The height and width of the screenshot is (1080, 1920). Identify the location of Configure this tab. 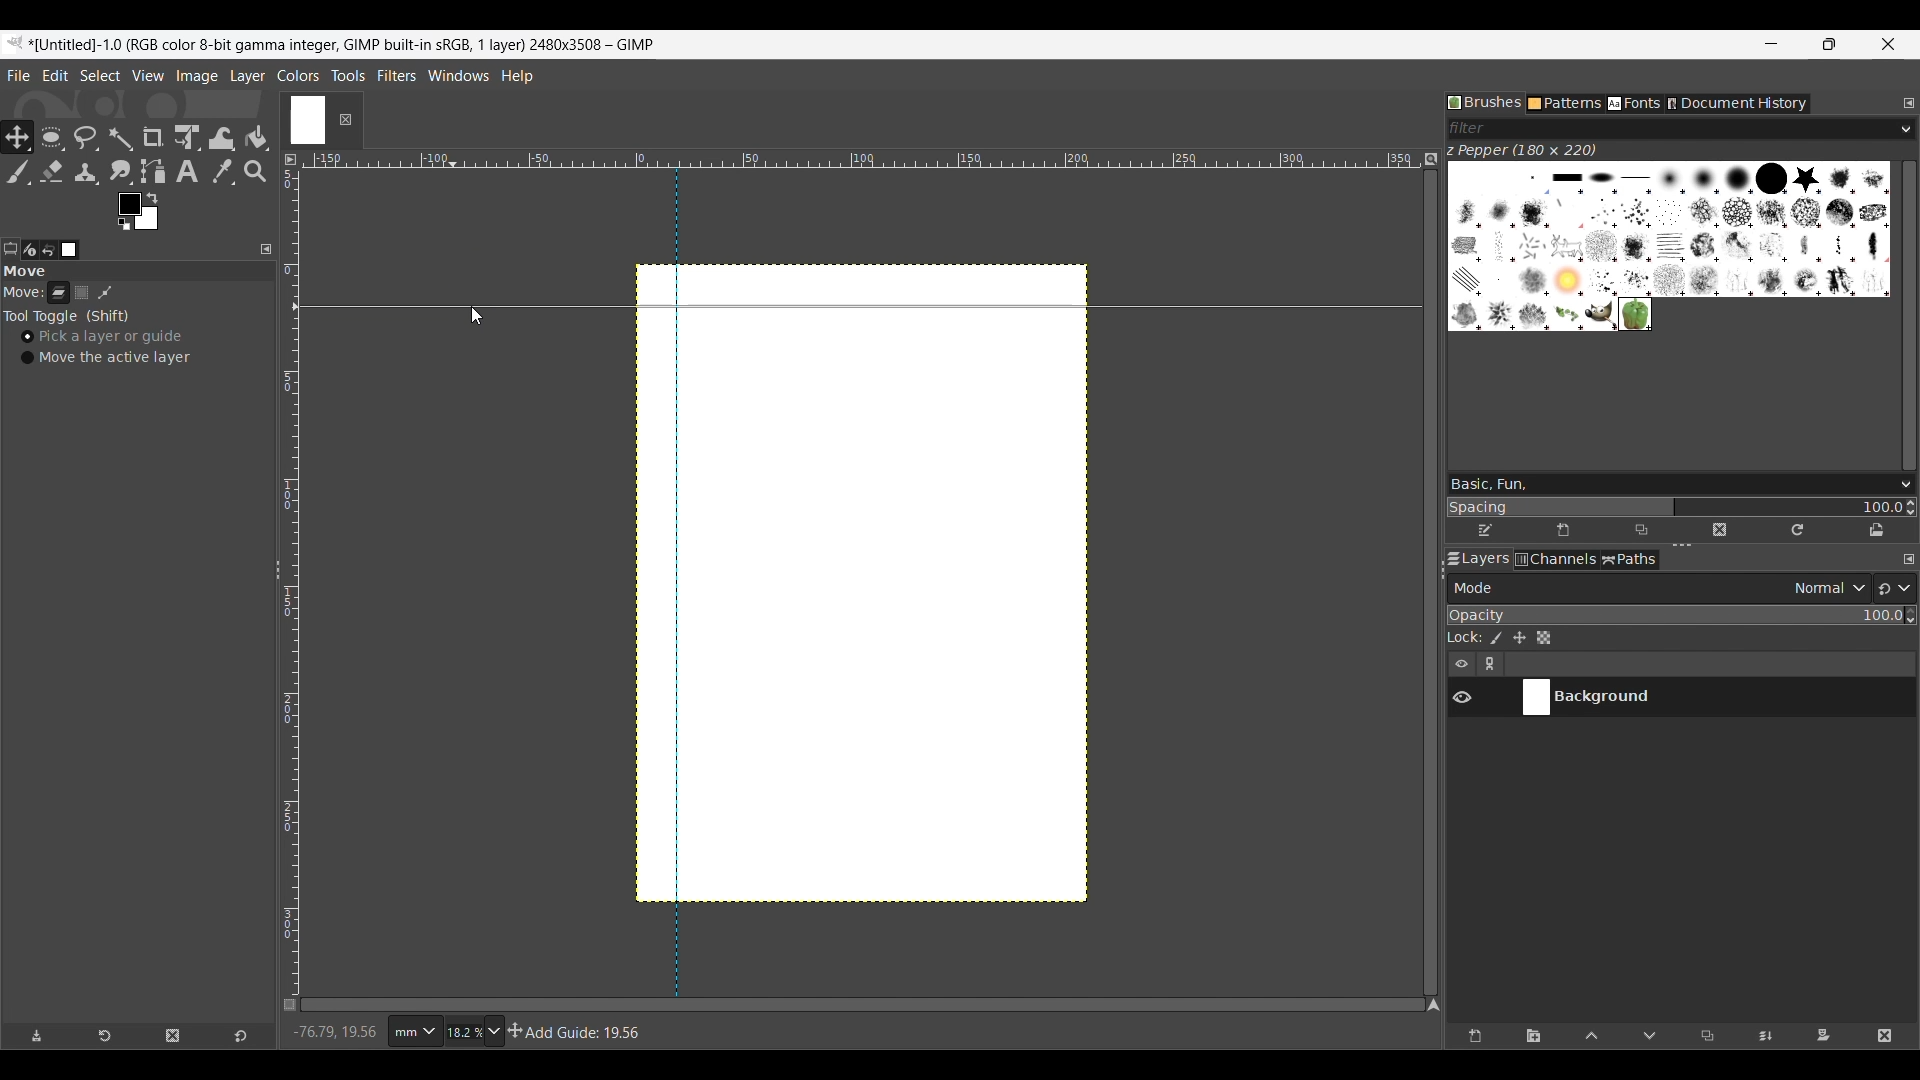
(1908, 559).